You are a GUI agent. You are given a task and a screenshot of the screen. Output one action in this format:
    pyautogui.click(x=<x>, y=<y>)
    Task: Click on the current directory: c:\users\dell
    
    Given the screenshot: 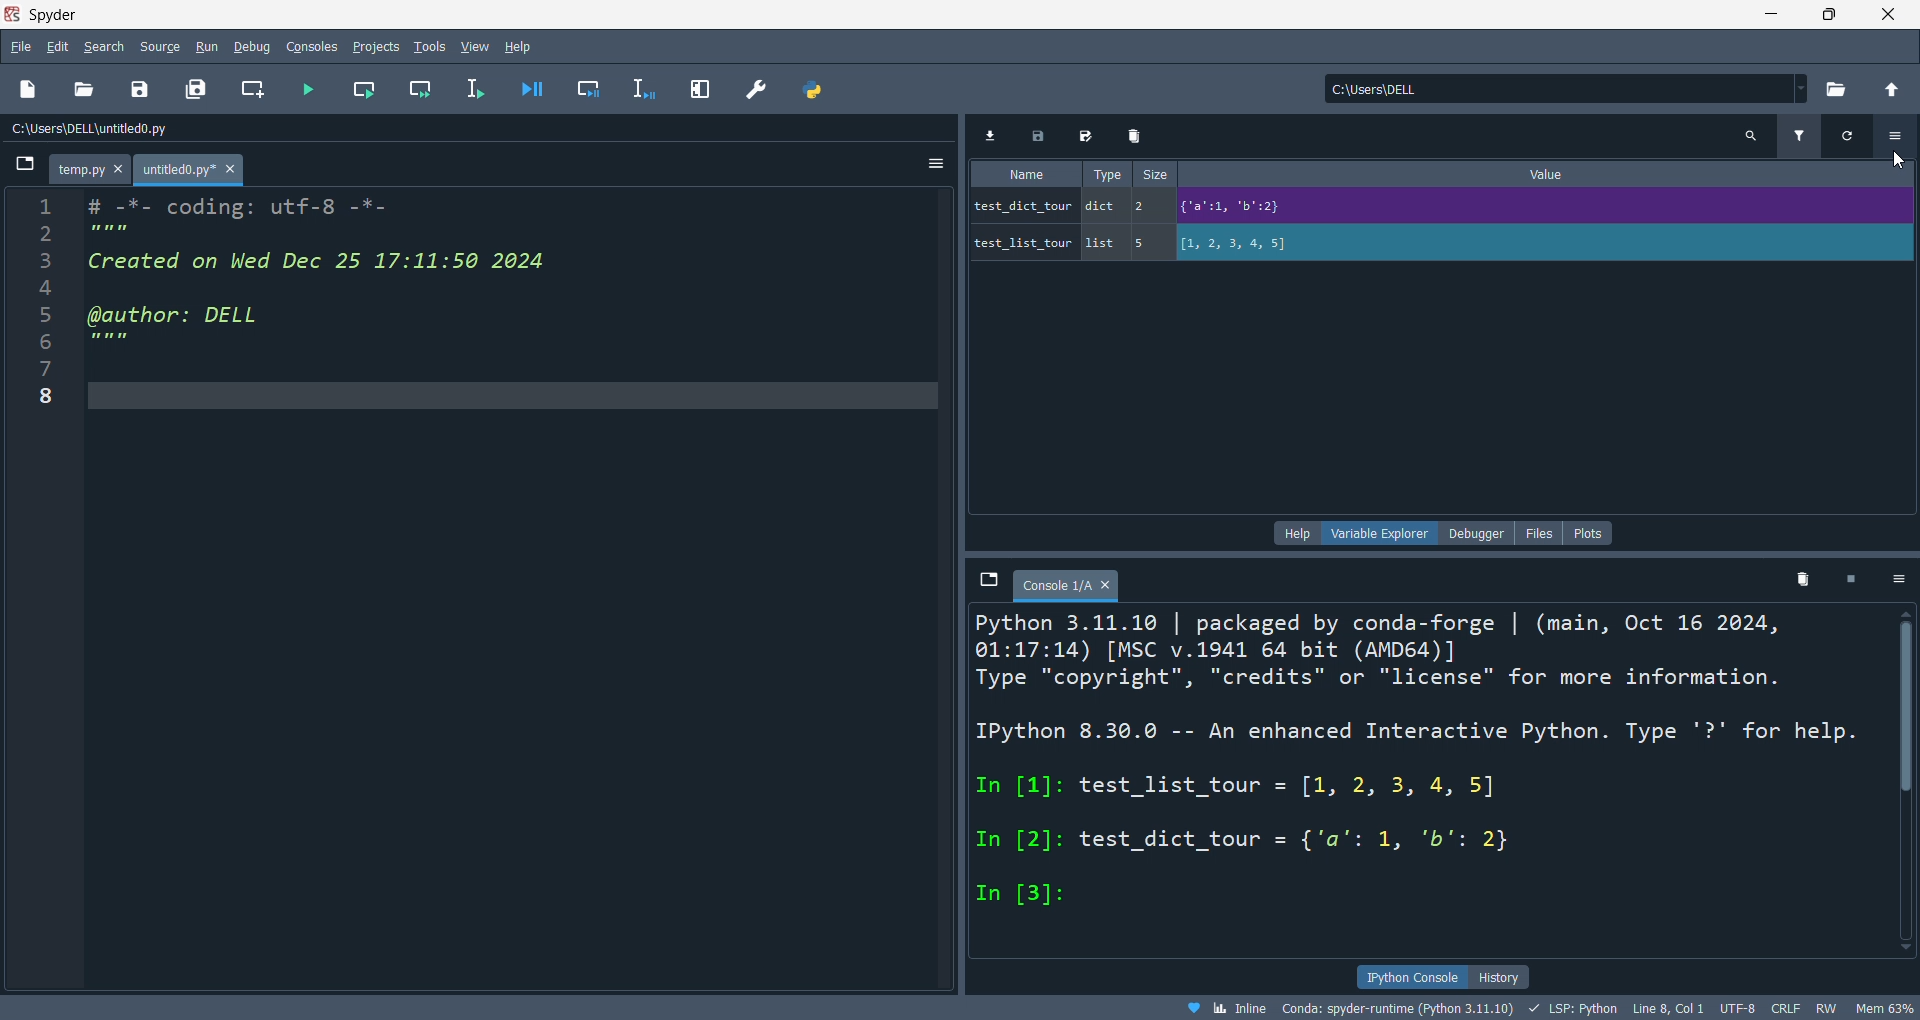 What is the action you would take?
    pyautogui.click(x=1562, y=90)
    